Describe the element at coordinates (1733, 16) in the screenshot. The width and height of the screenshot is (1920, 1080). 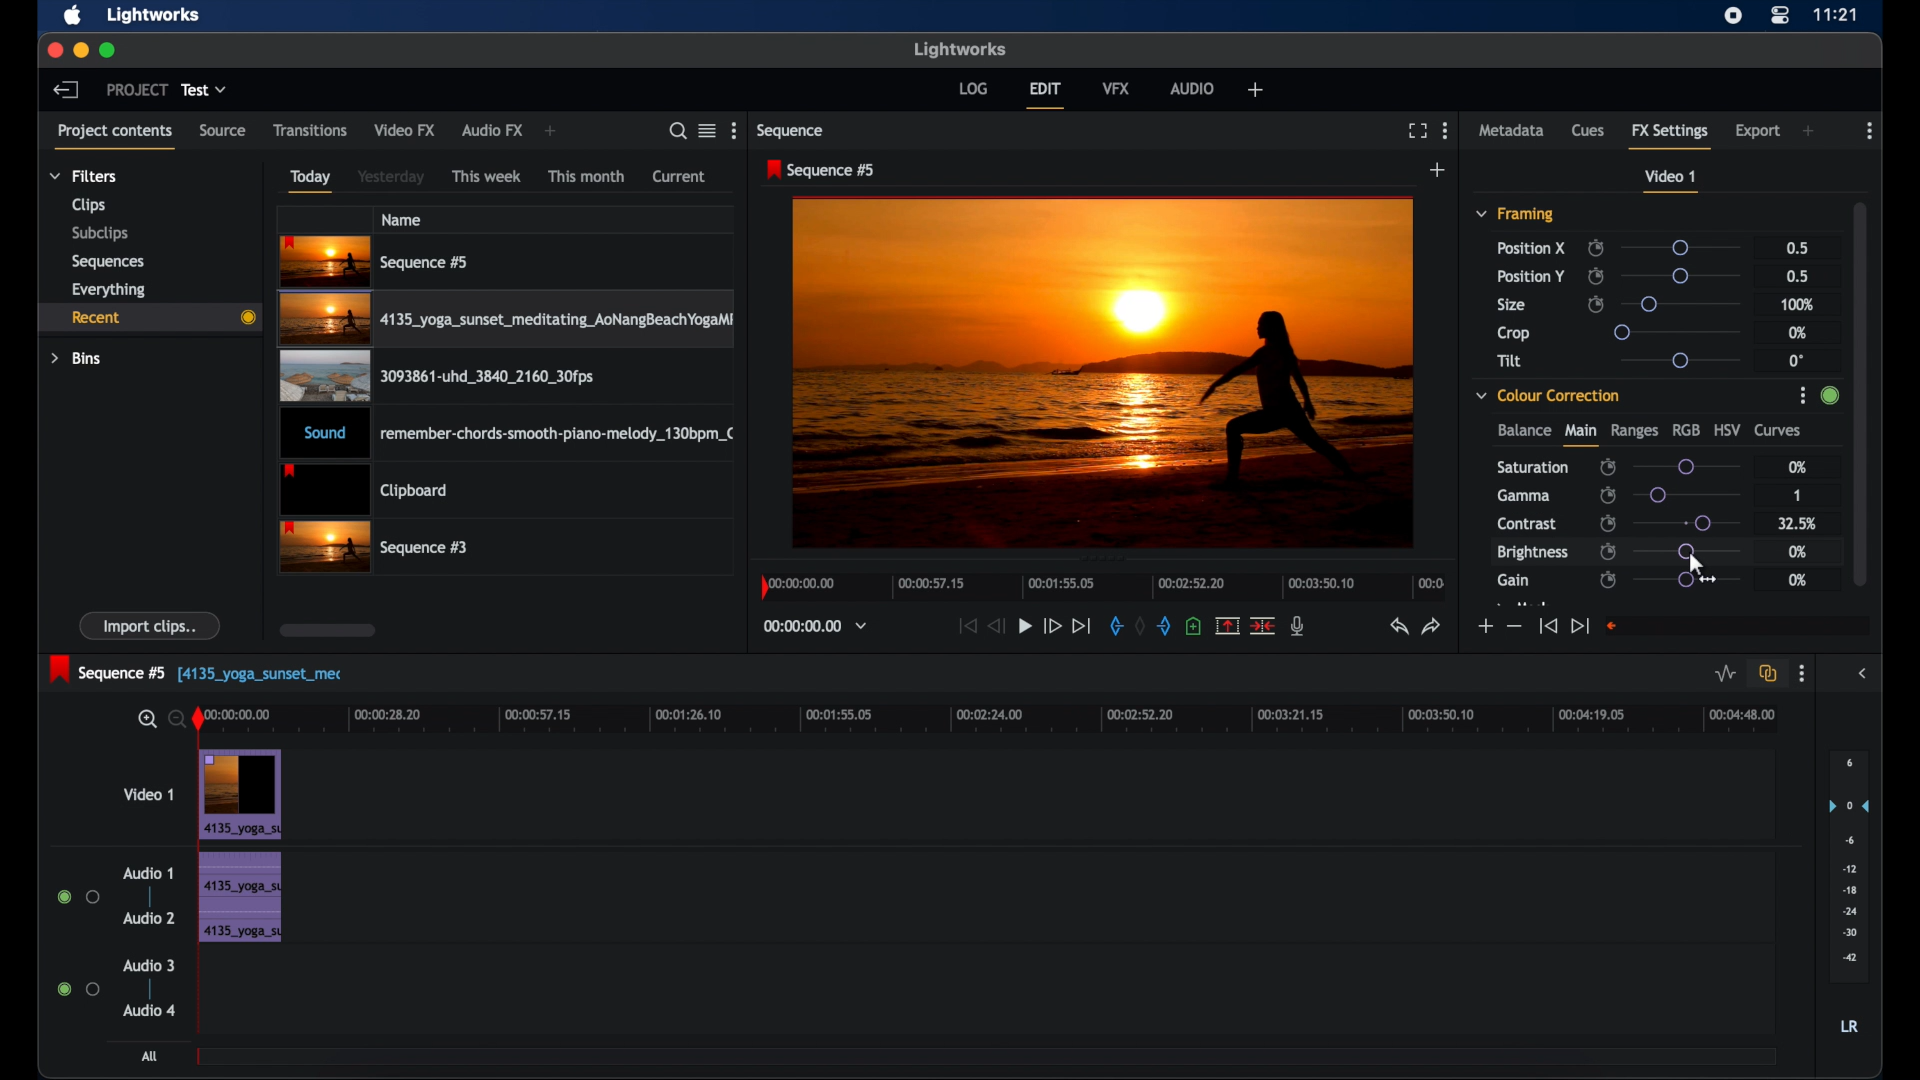
I see `screen recorder icon` at that location.